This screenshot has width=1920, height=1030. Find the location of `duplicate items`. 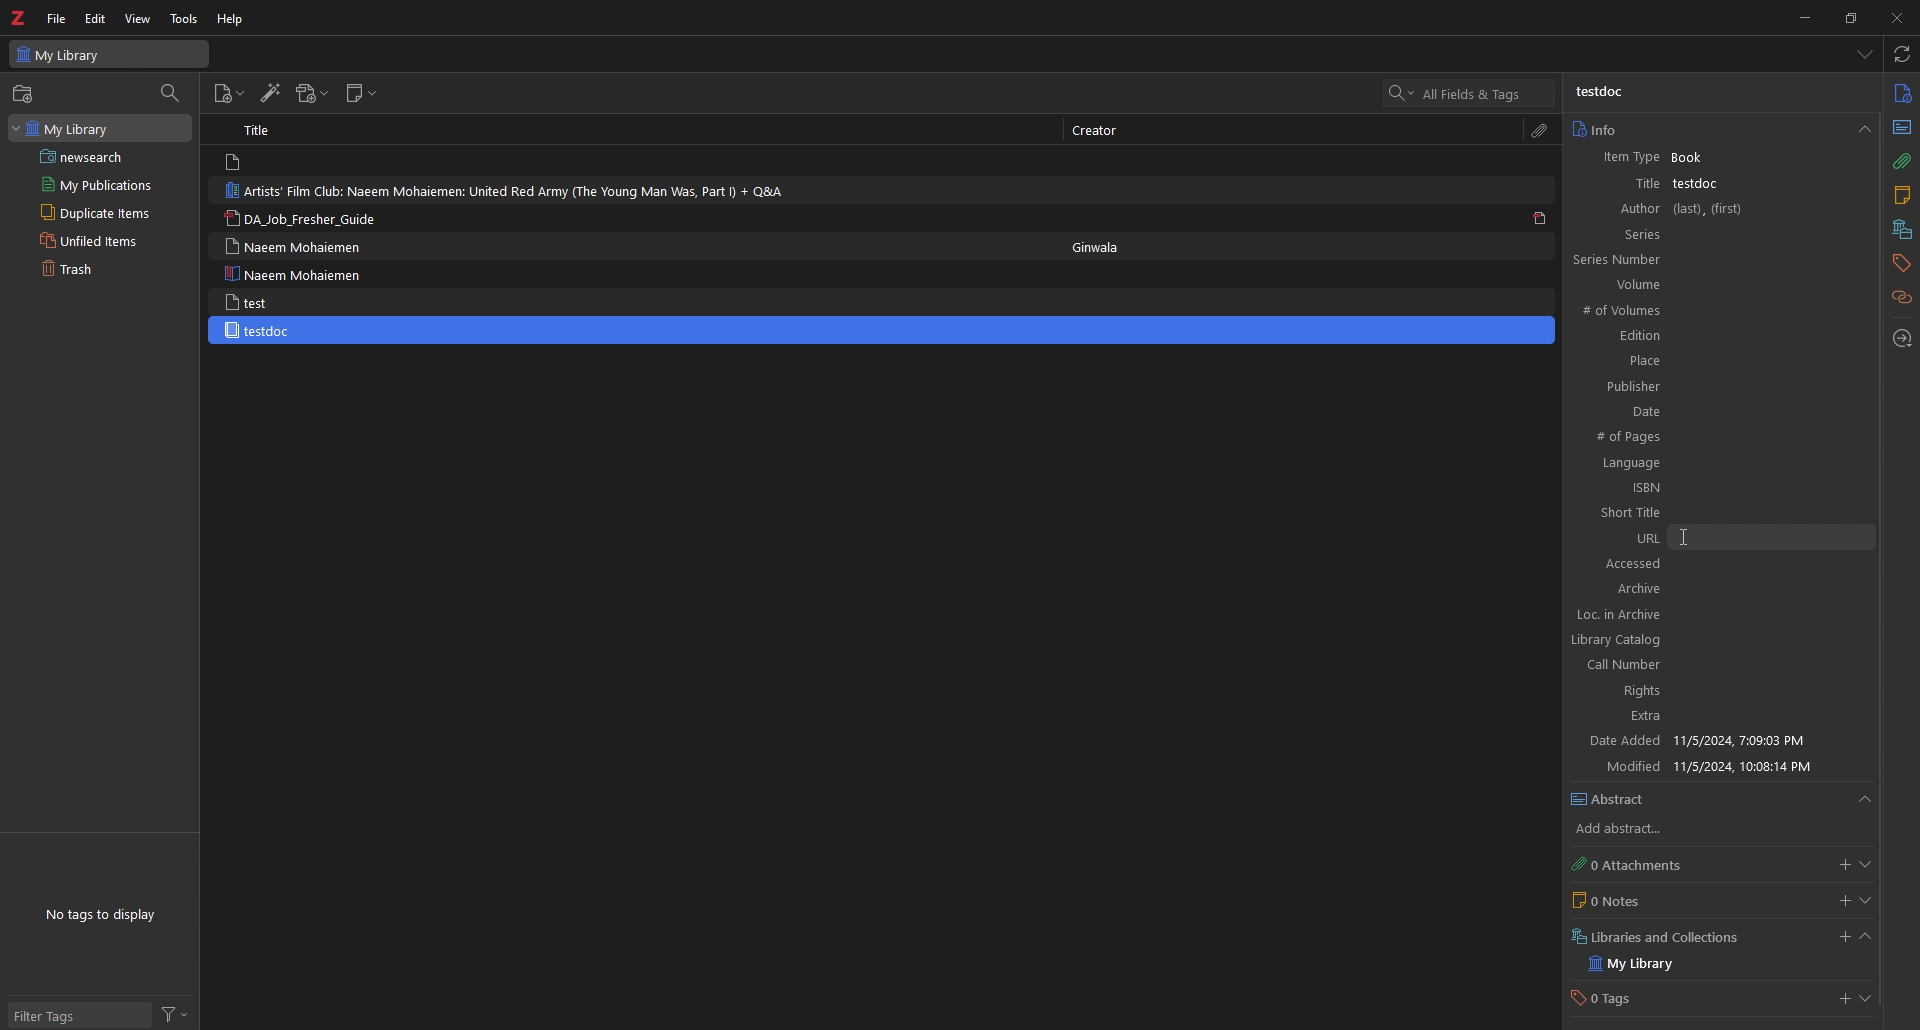

duplicate items is located at coordinates (96, 212).